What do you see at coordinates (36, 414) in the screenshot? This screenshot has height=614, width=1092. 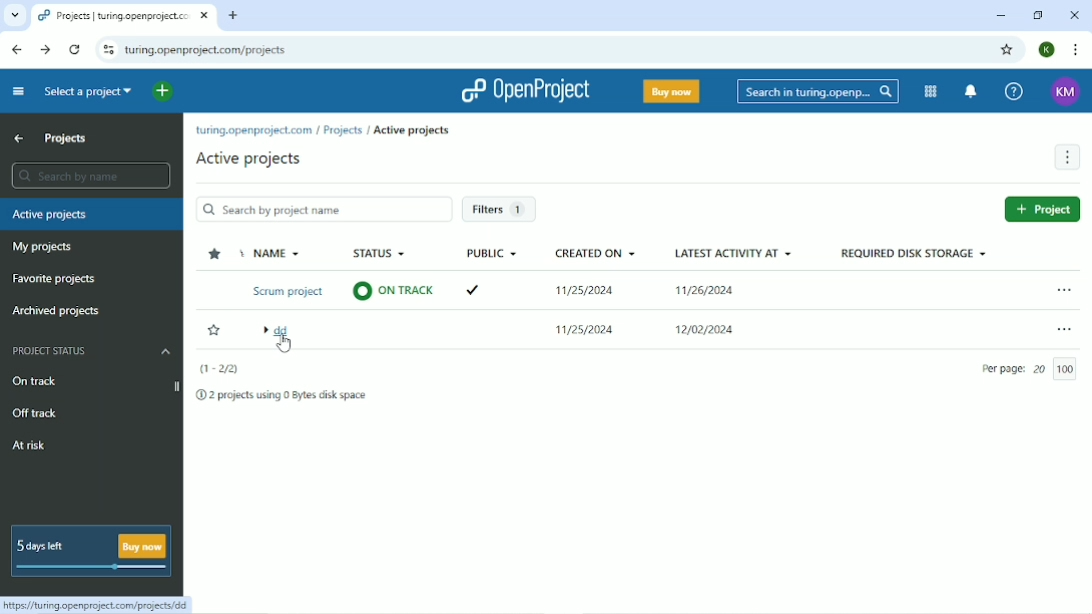 I see `Off track` at bounding box center [36, 414].